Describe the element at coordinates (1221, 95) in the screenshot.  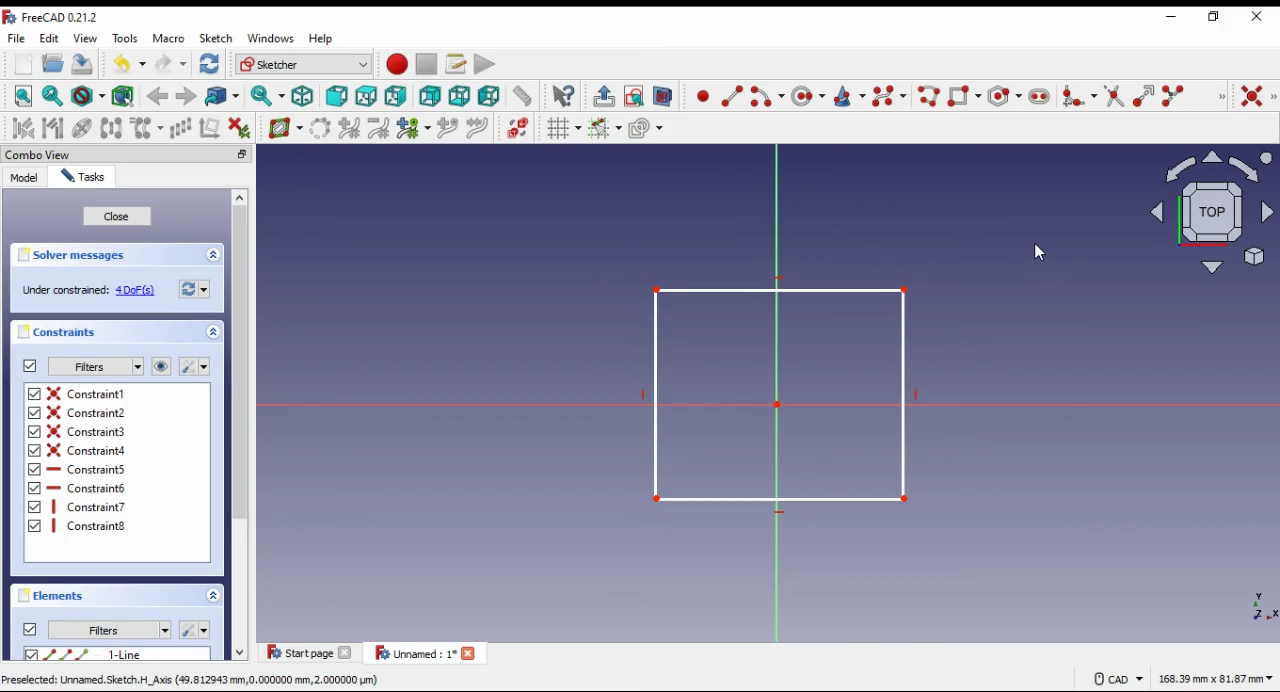
I see `sketcher geometries` at that location.